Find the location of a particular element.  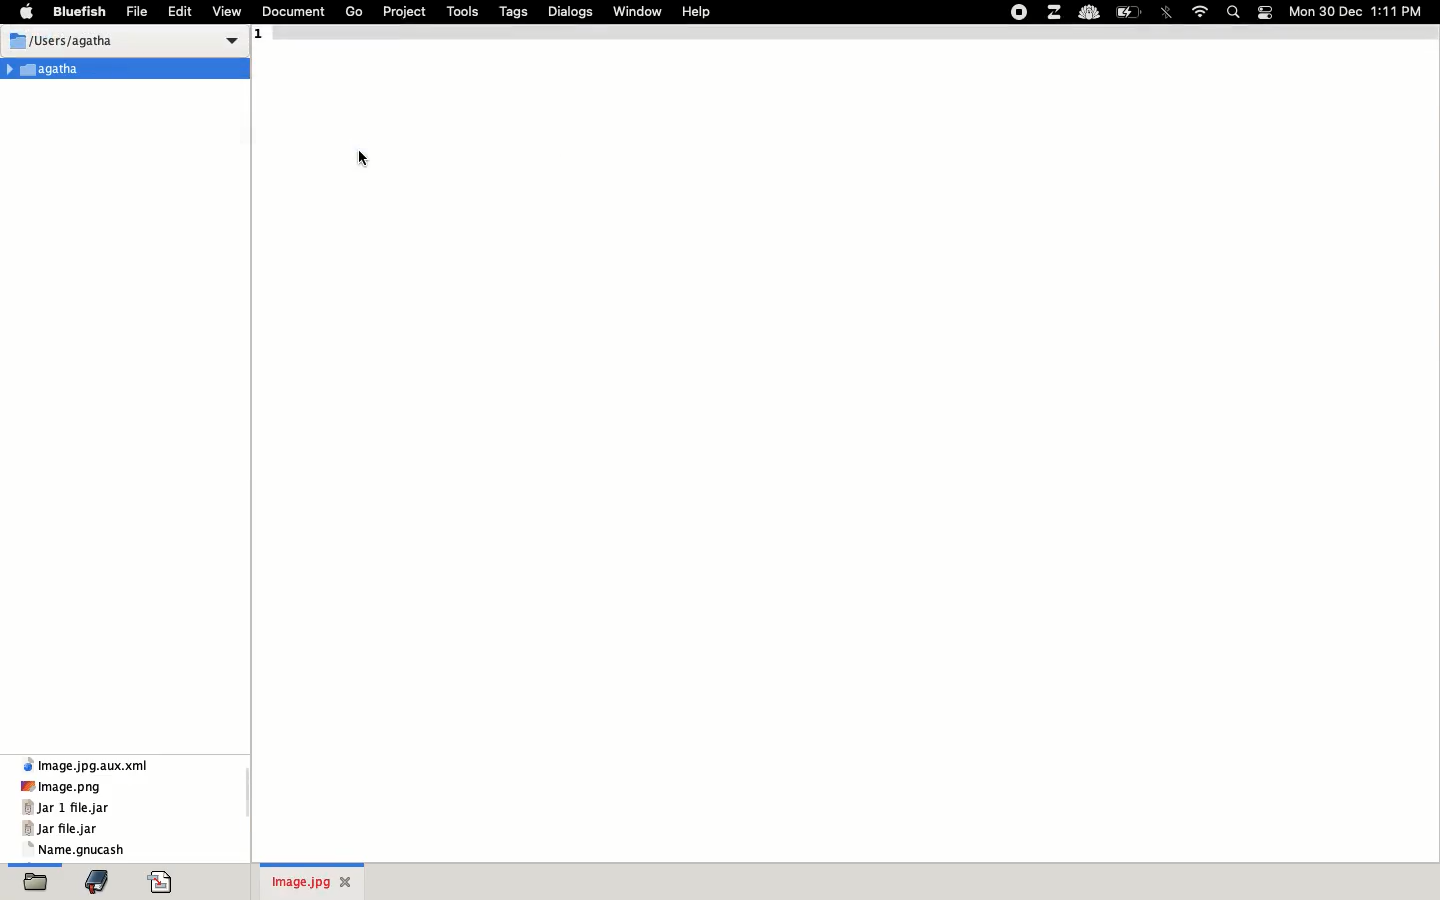

edit is located at coordinates (181, 10).